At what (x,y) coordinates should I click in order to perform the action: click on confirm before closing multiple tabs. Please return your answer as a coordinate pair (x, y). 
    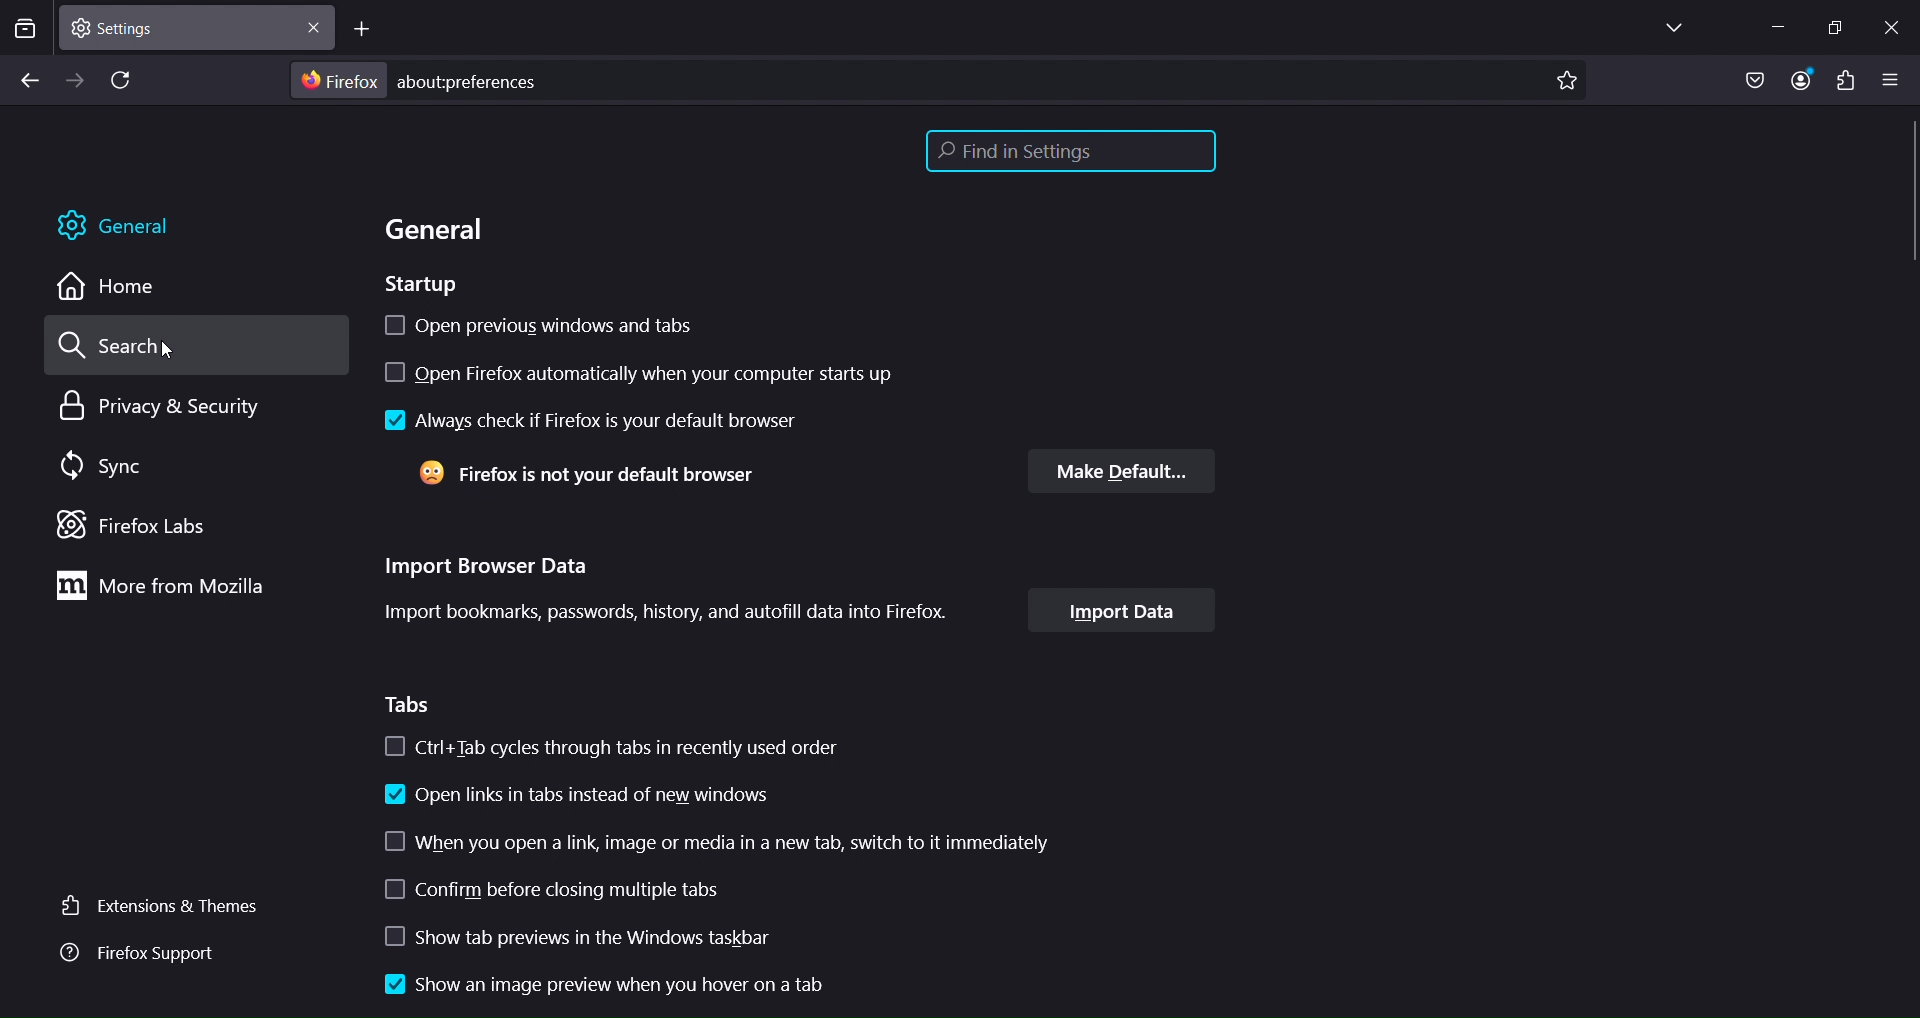
    Looking at the image, I should click on (554, 891).